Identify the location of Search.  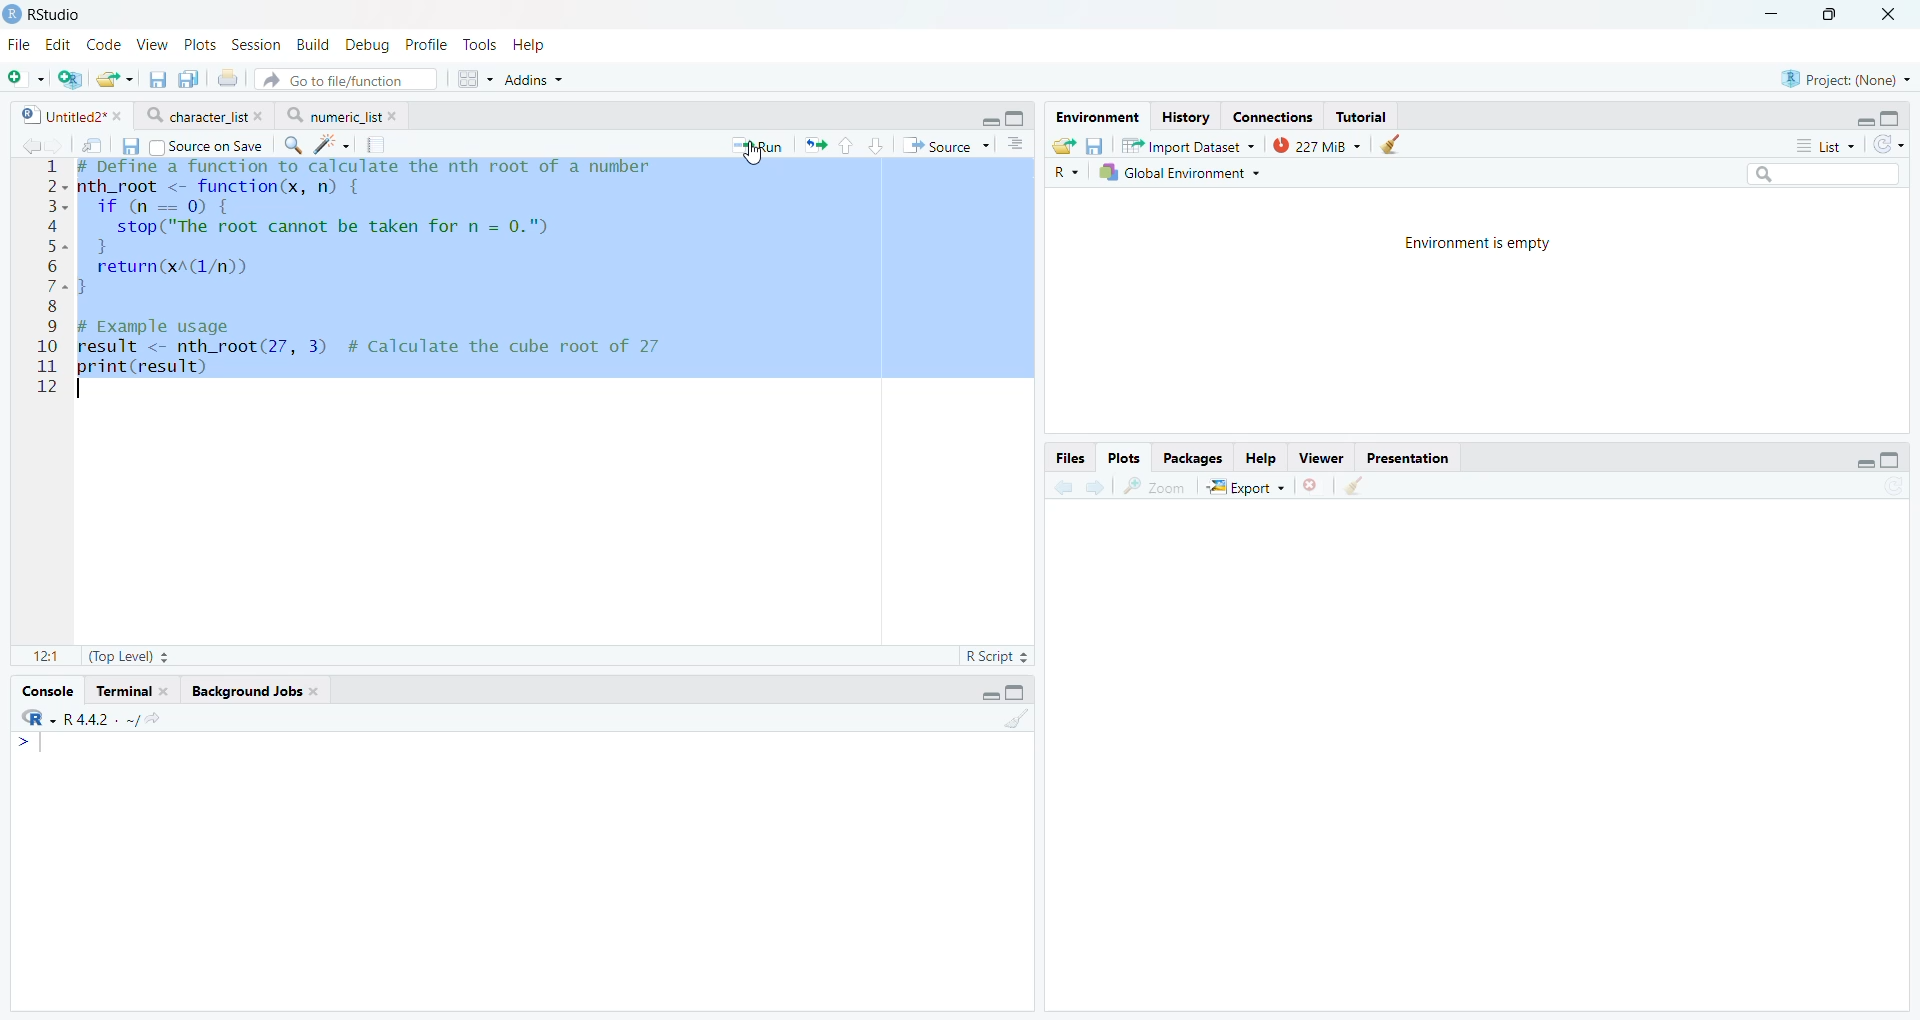
(1821, 174).